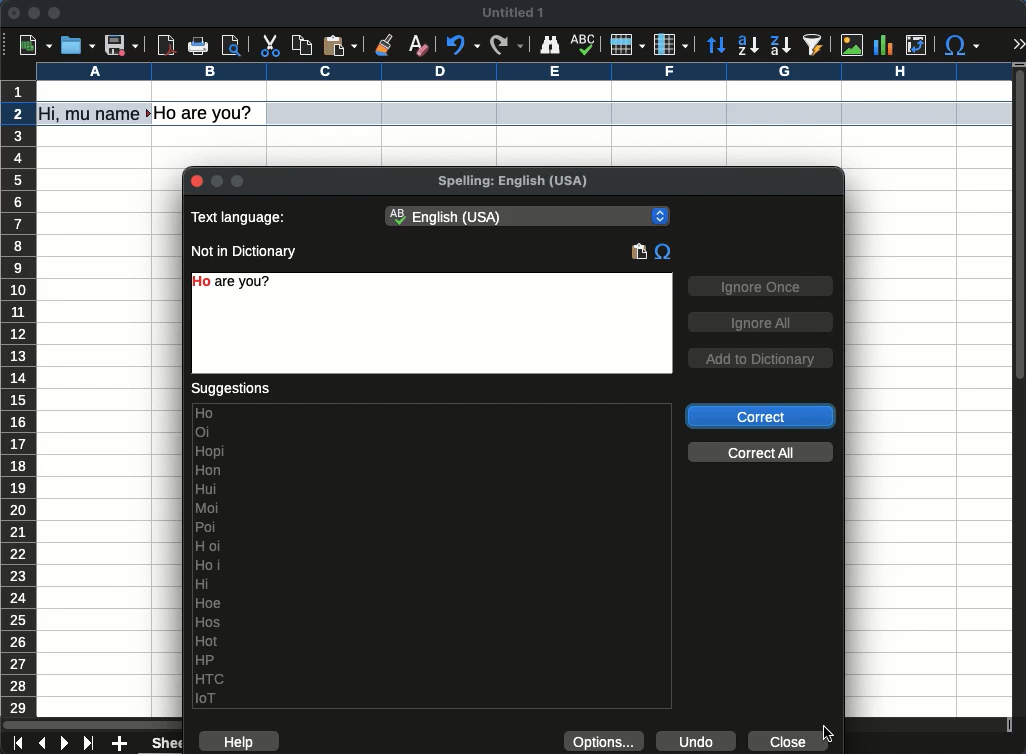  Describe the element at coordinates (231, 390) in the screenshot. I see `suggestions` at that location.